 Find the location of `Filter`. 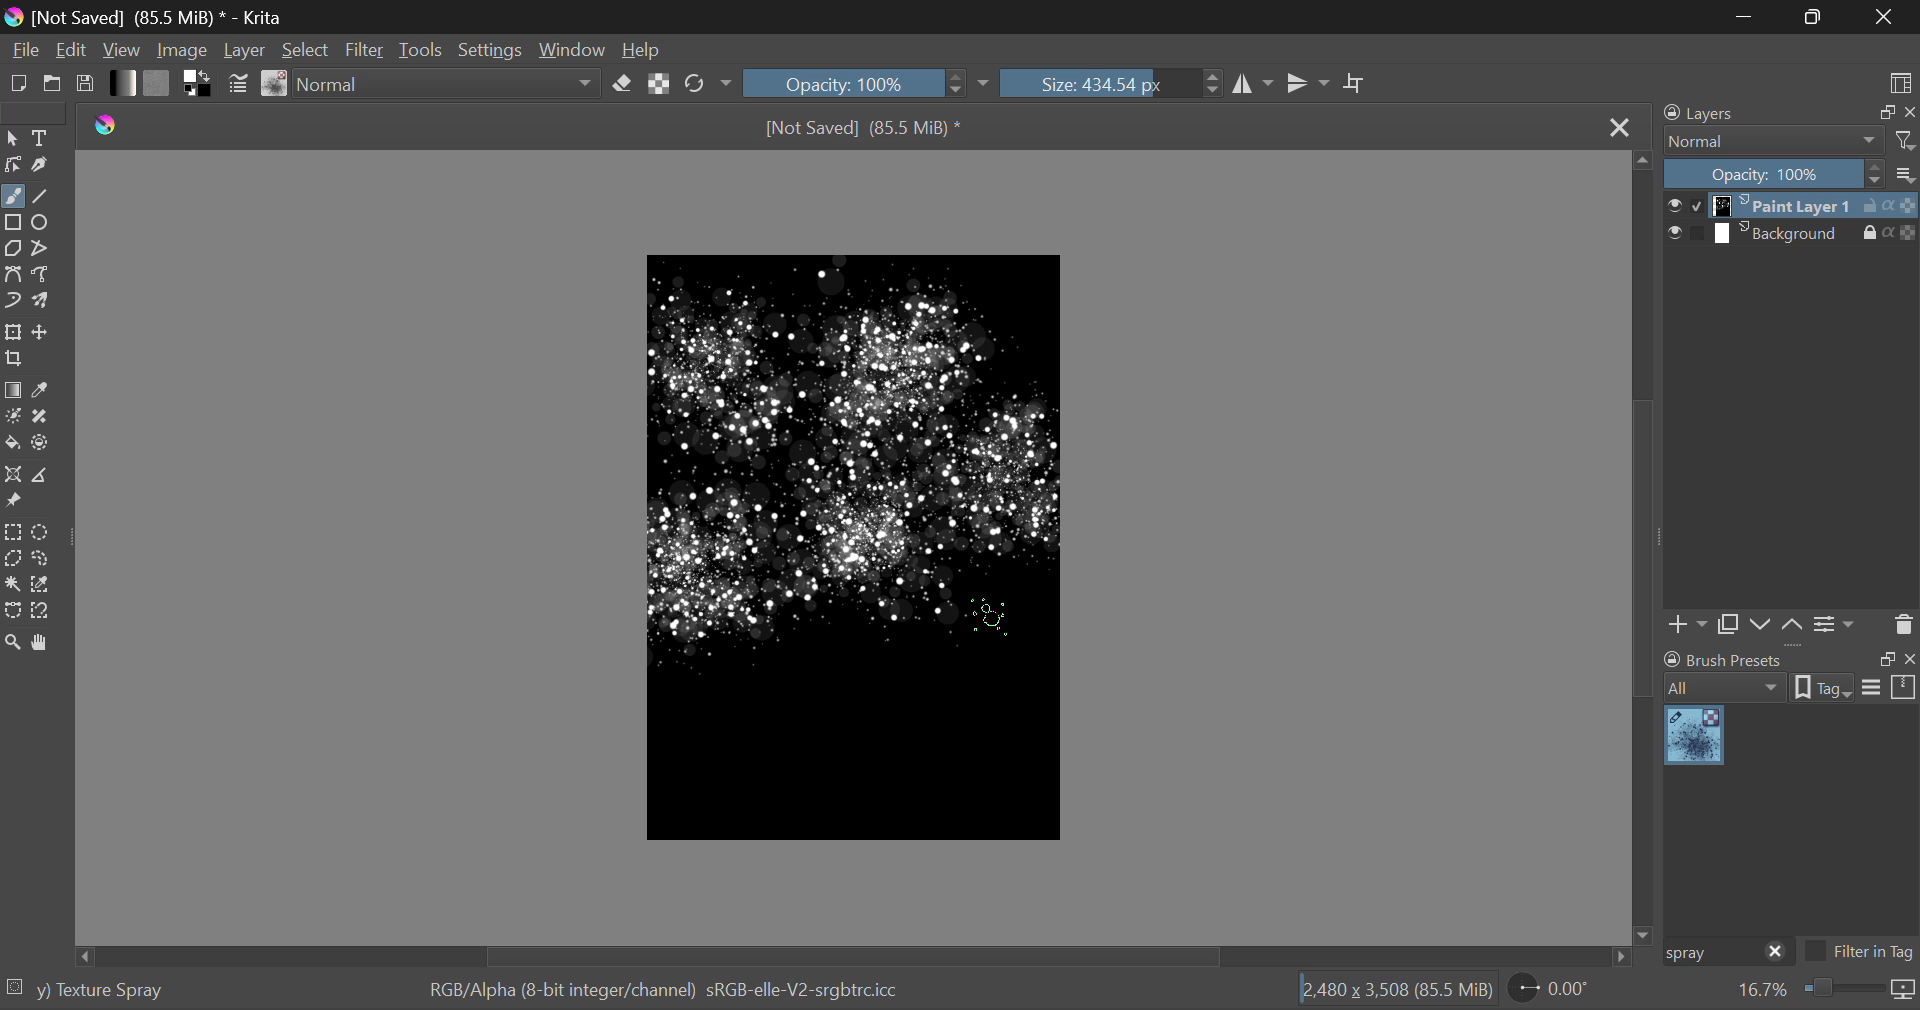

Filter is located at coordinates (365, 50).